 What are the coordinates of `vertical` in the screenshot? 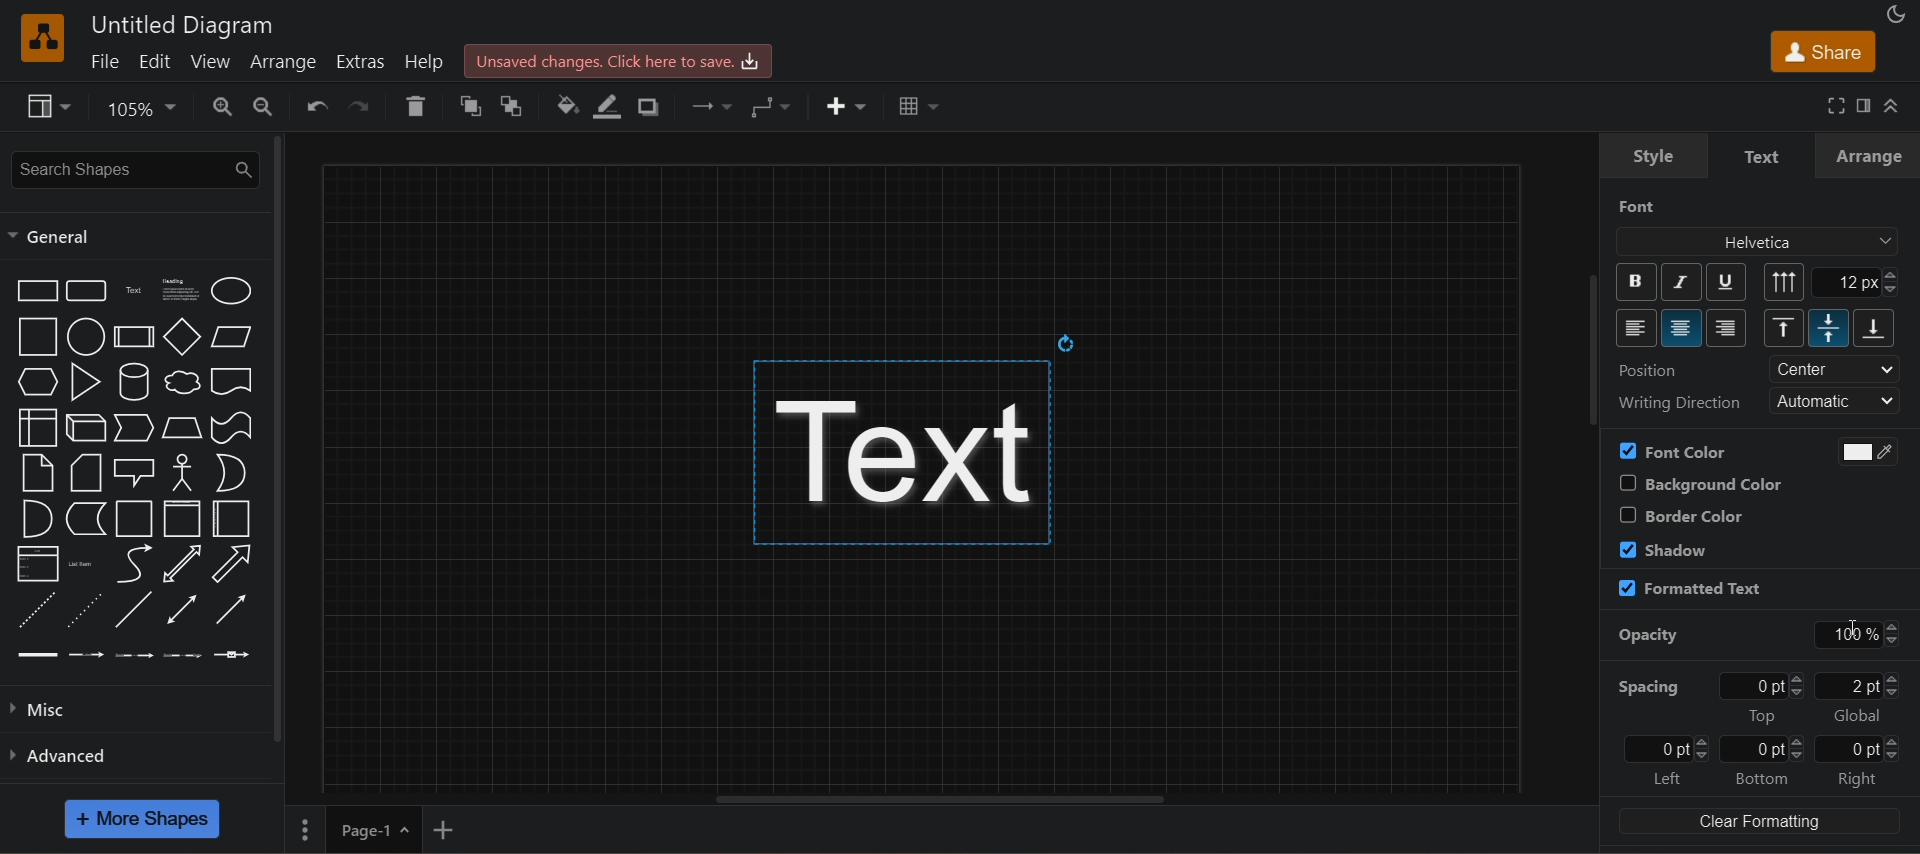 It's located at (1785, 282).